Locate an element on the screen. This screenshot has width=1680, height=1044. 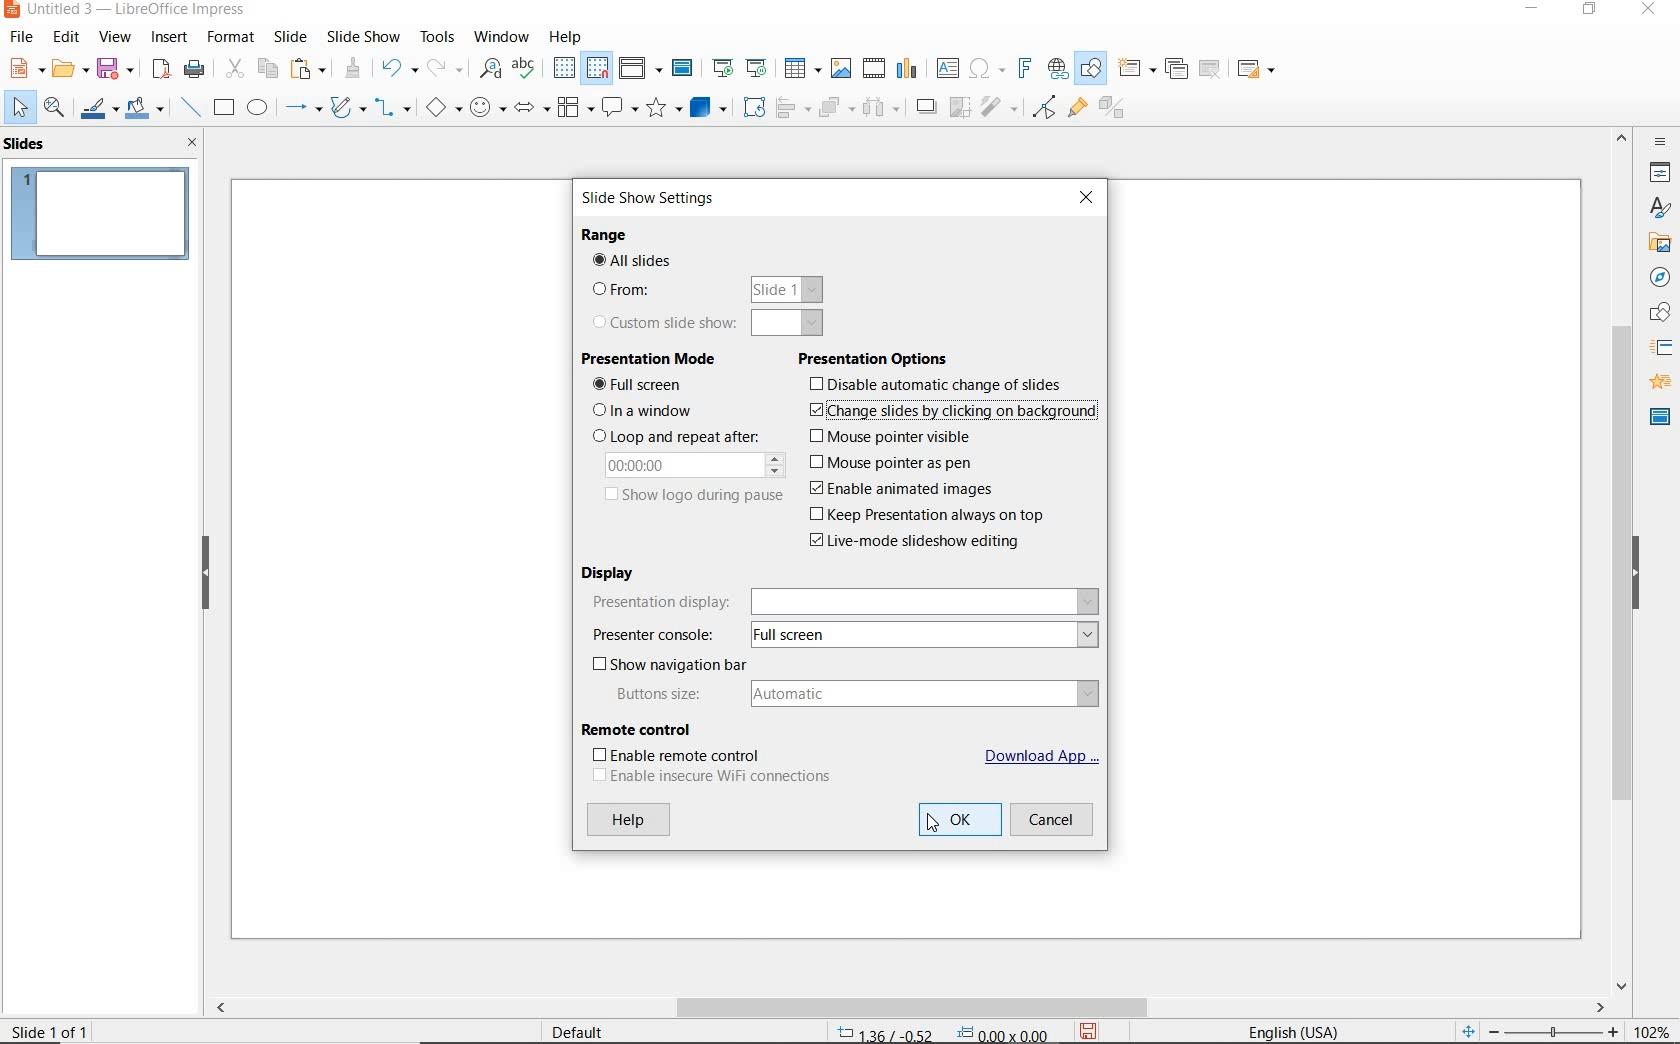
INSERT CHART is located at coordinates (908, 67).